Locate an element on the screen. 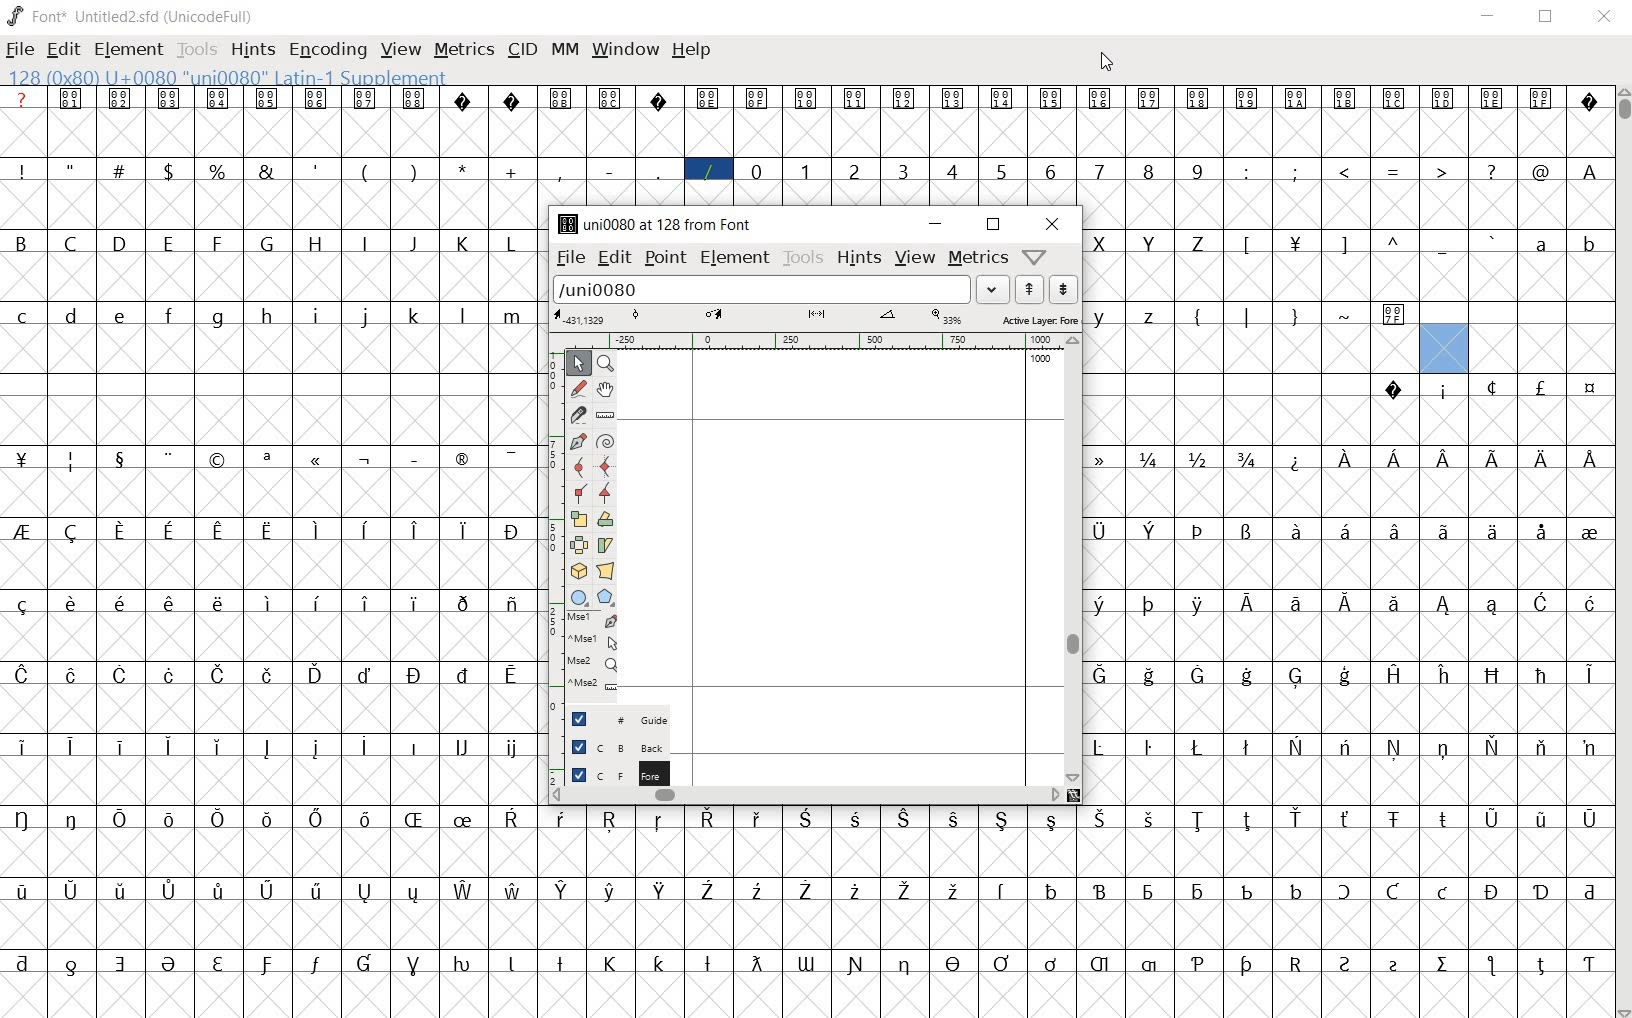 Image resolution: width=1632 pixels, height=1018 pixels. glyph is located at coordinates (855, 172).